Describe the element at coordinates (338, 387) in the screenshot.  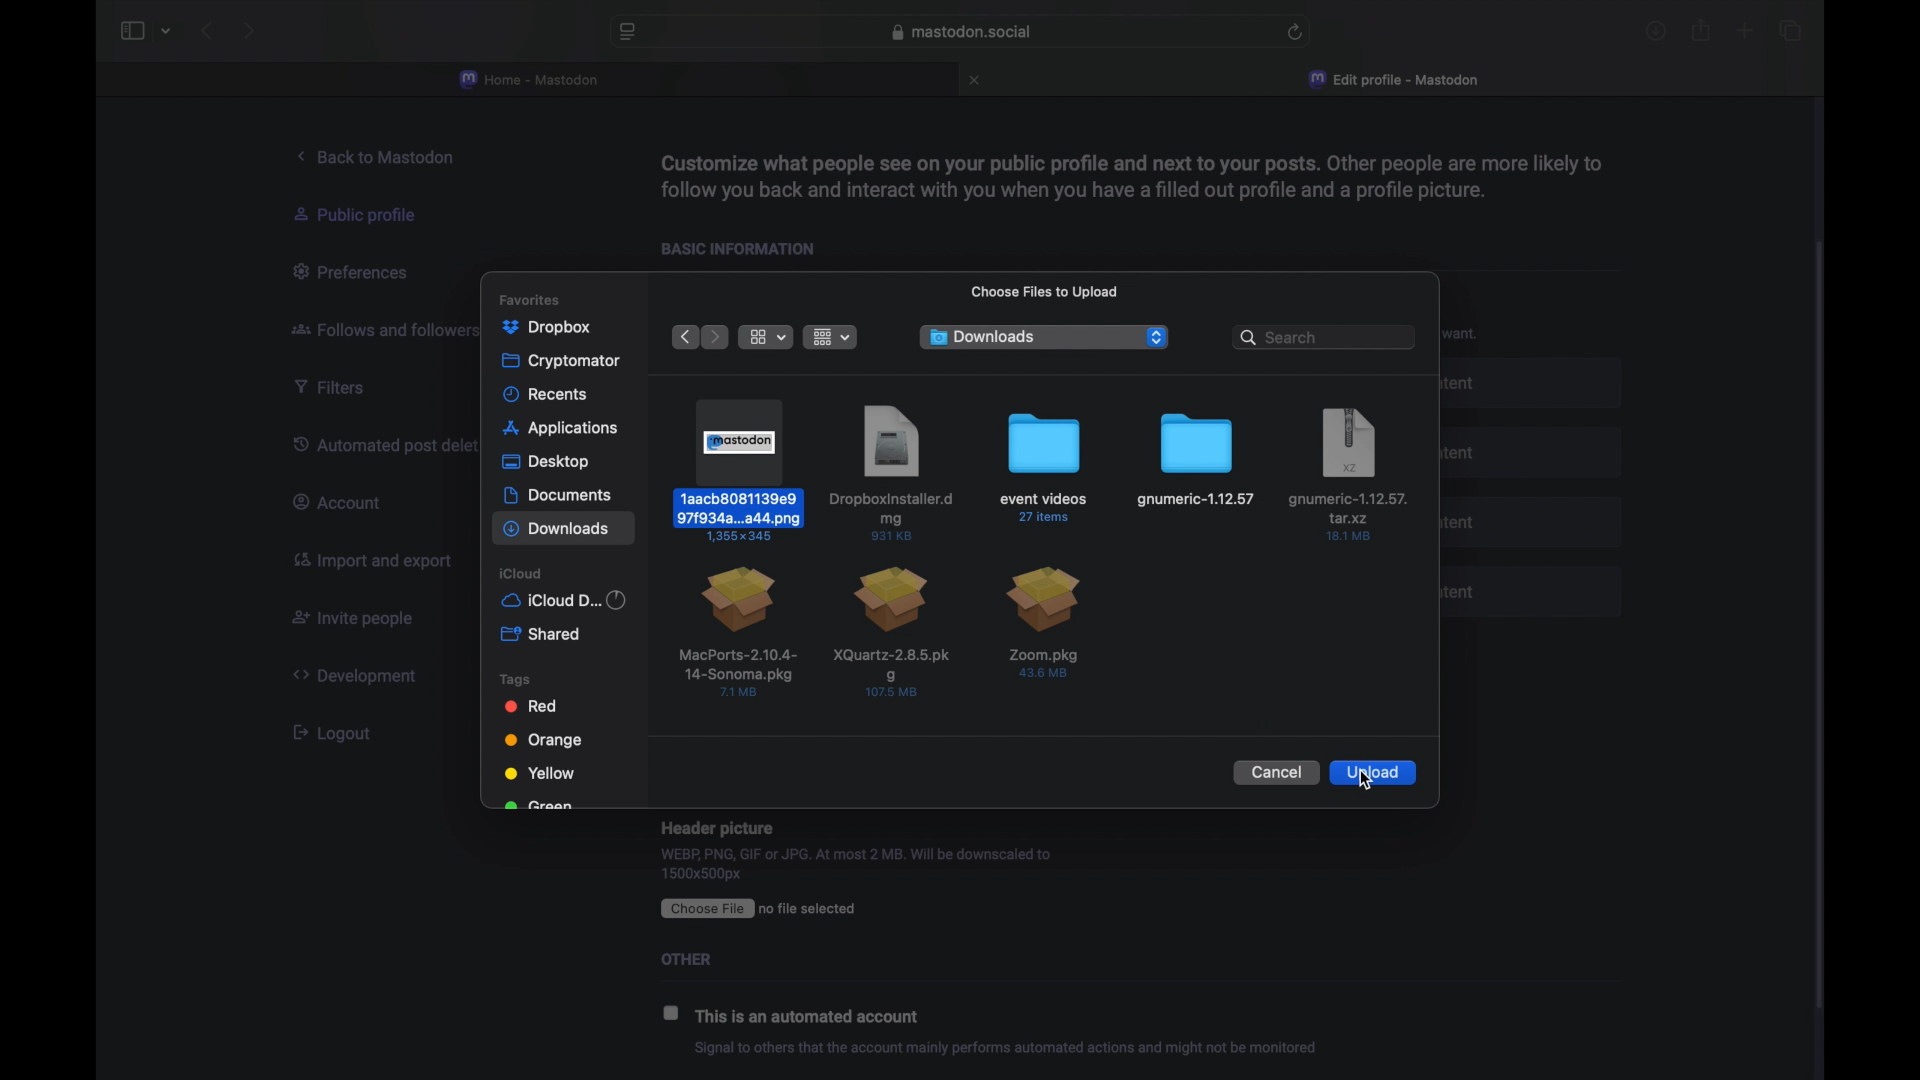
I see `filters` at that location.